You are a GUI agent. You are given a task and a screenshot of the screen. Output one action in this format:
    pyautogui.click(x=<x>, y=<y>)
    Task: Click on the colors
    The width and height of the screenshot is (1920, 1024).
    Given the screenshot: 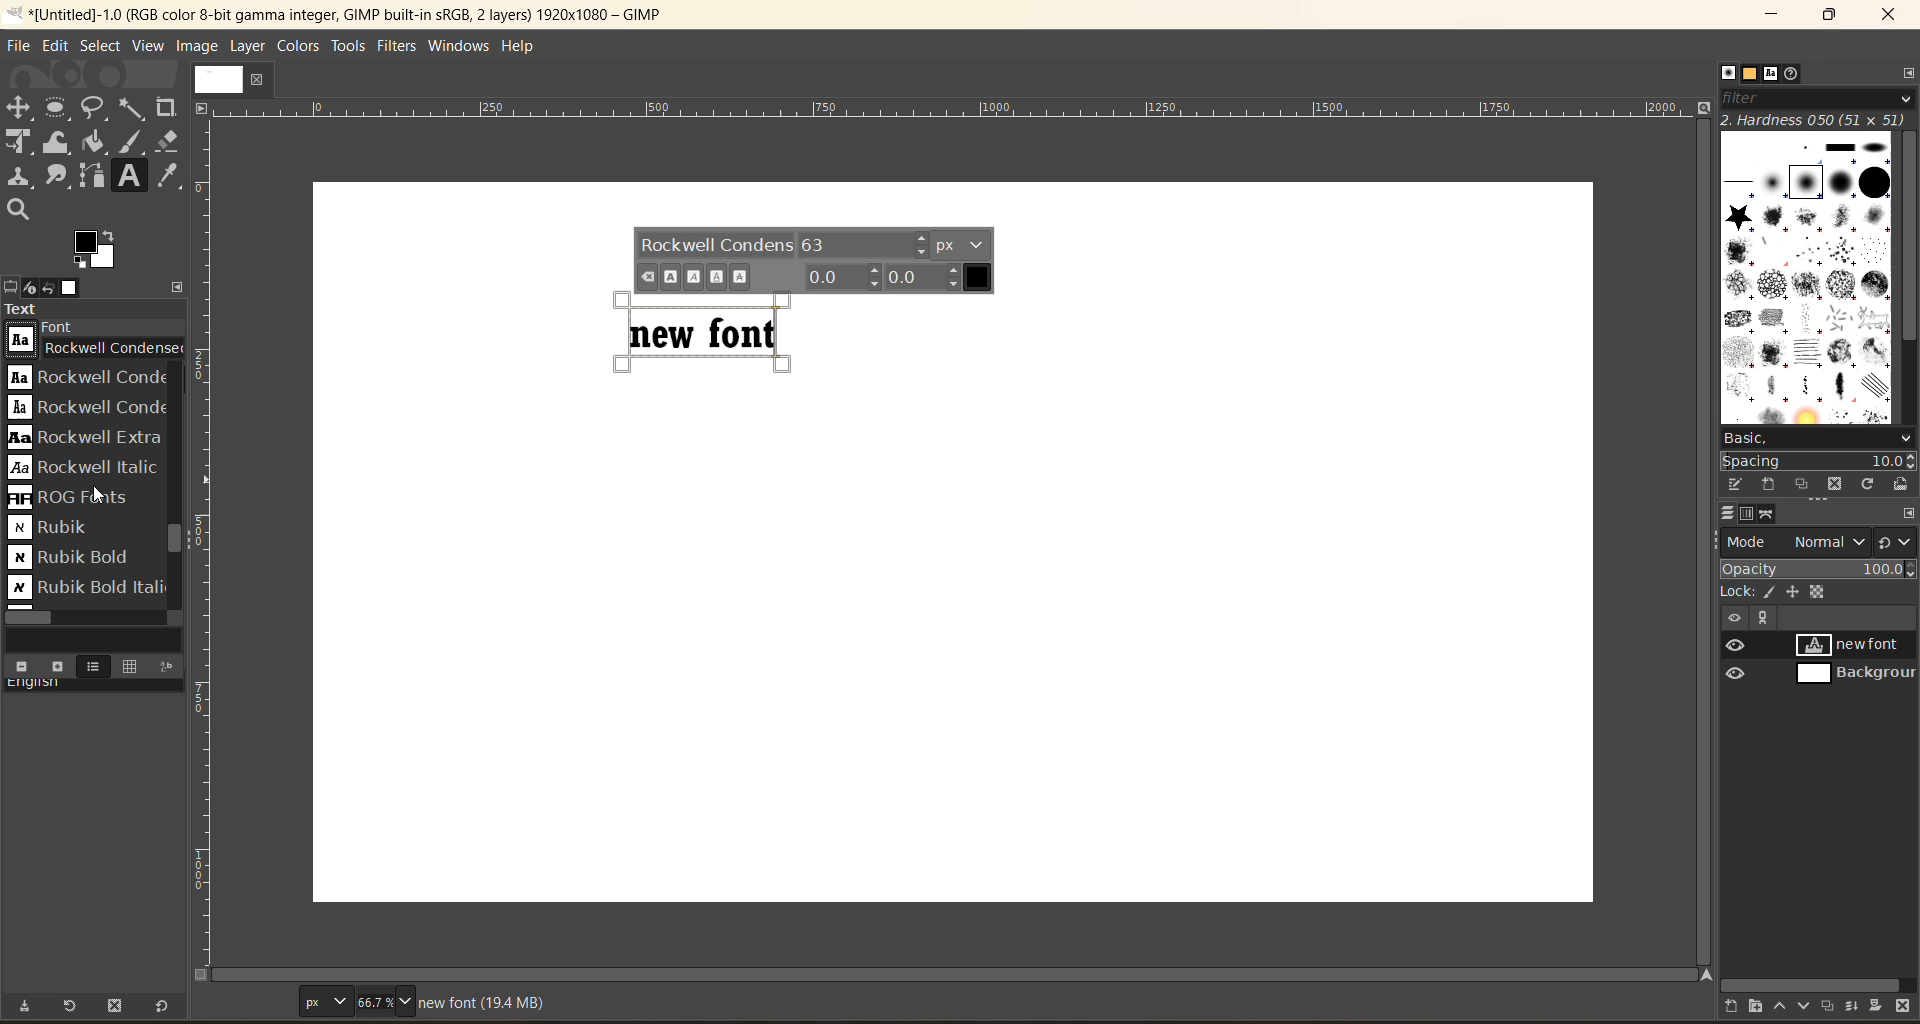 What is the action you would take?
    pyautogui.click(x=299, y=48)
    